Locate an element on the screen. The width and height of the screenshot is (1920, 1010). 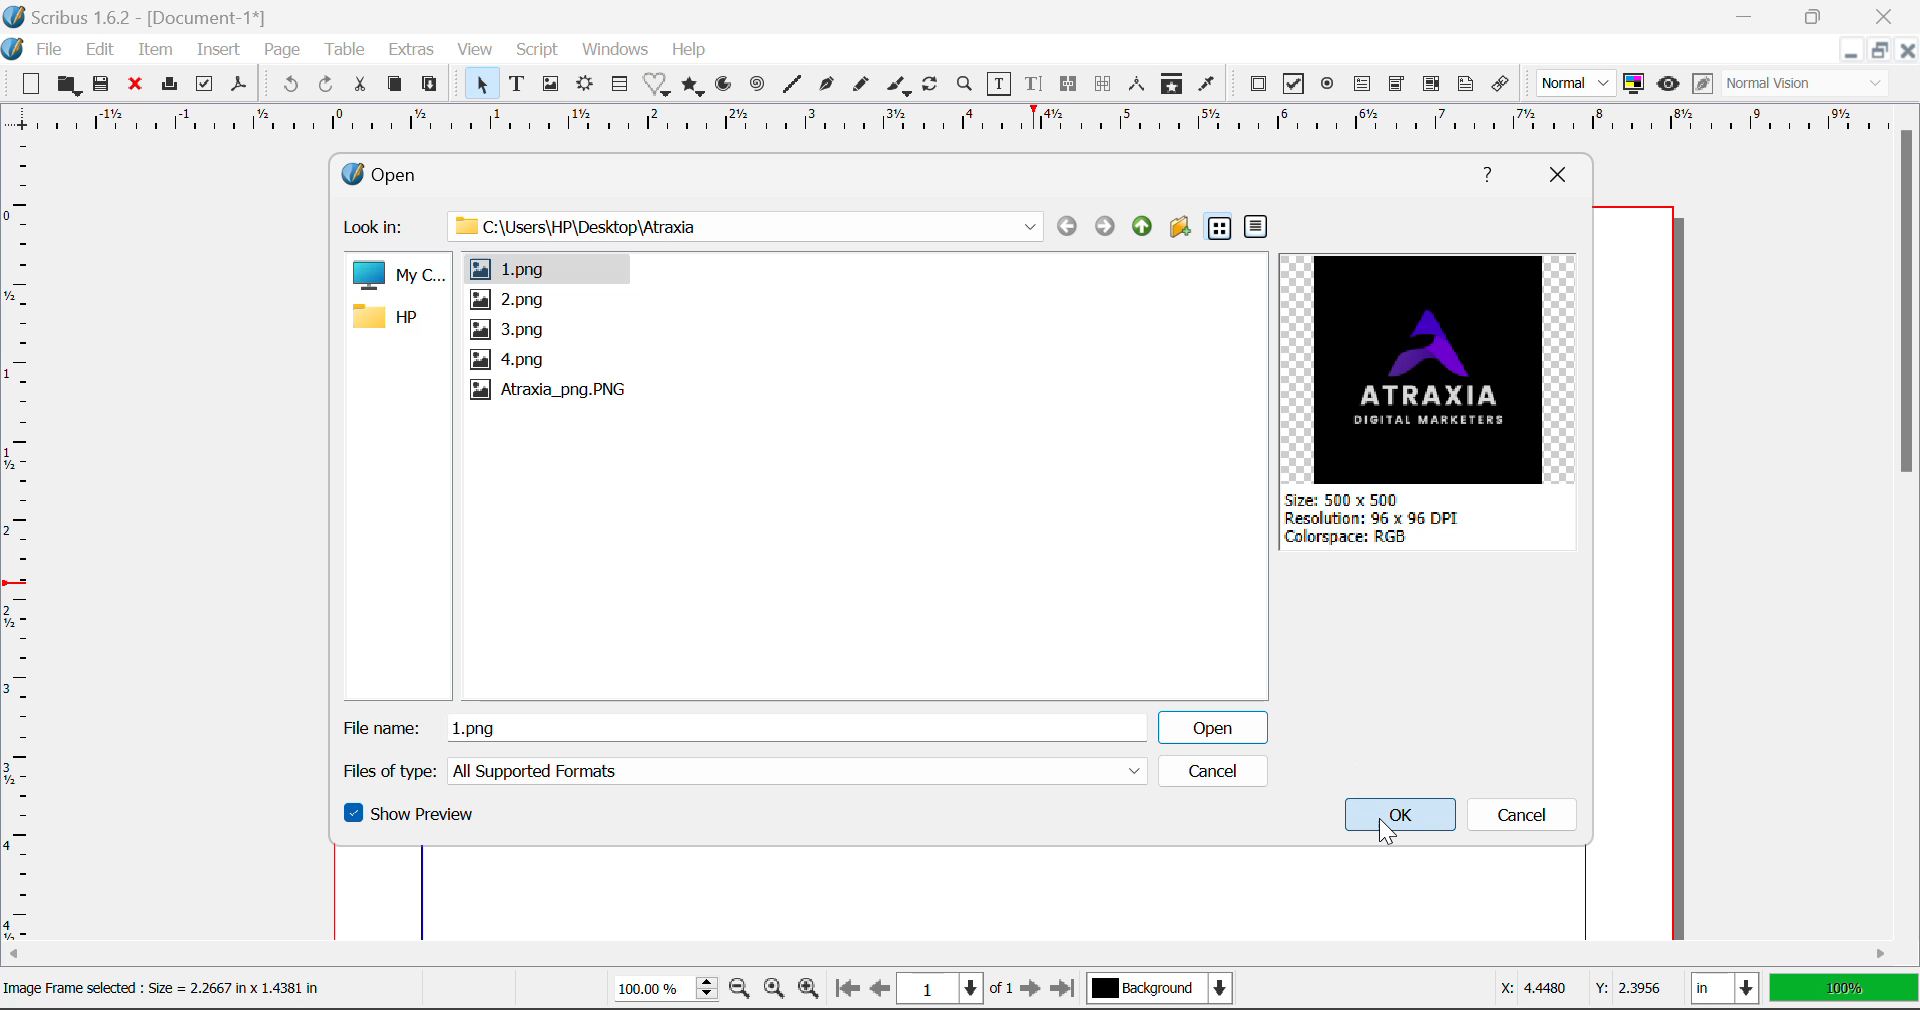
4.pNg is located at coordinates (511, 359).